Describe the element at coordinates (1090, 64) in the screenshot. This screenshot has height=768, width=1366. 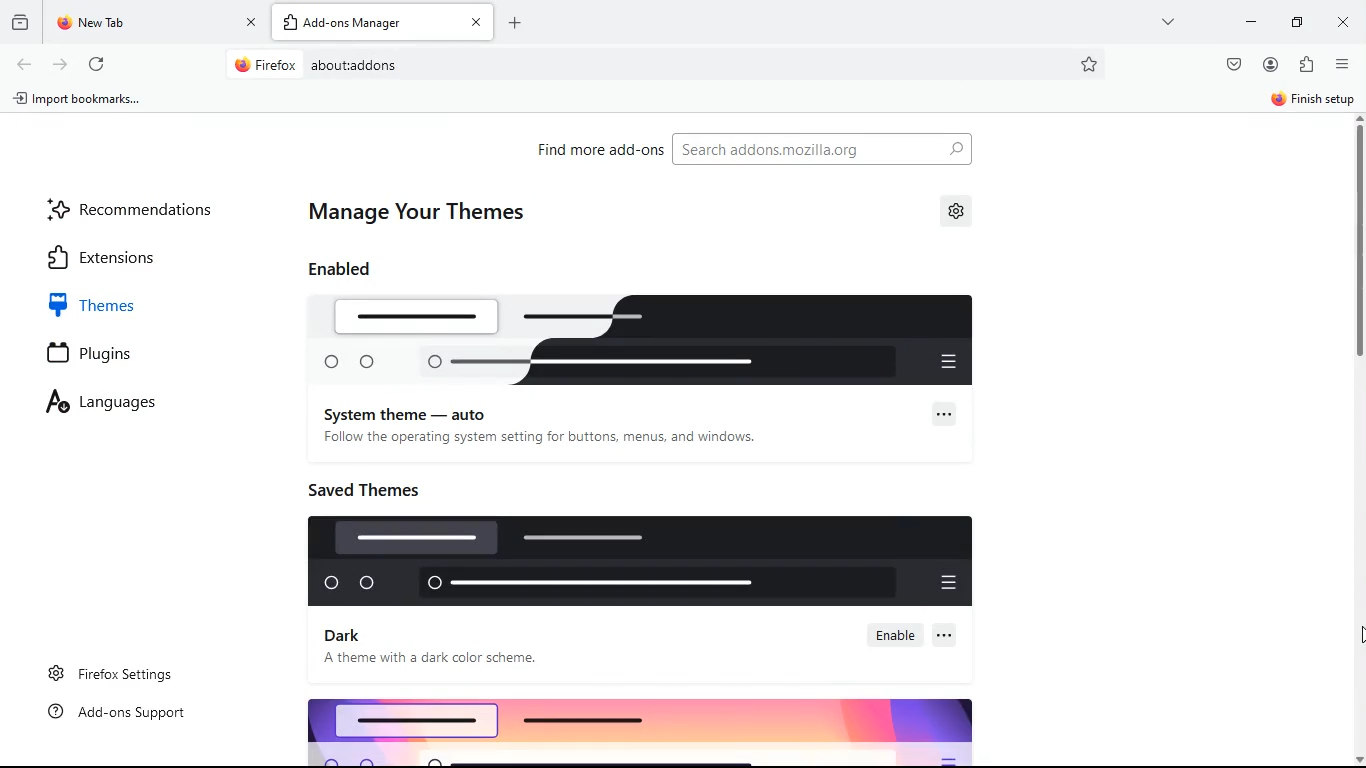
I see `favorites` at that location.